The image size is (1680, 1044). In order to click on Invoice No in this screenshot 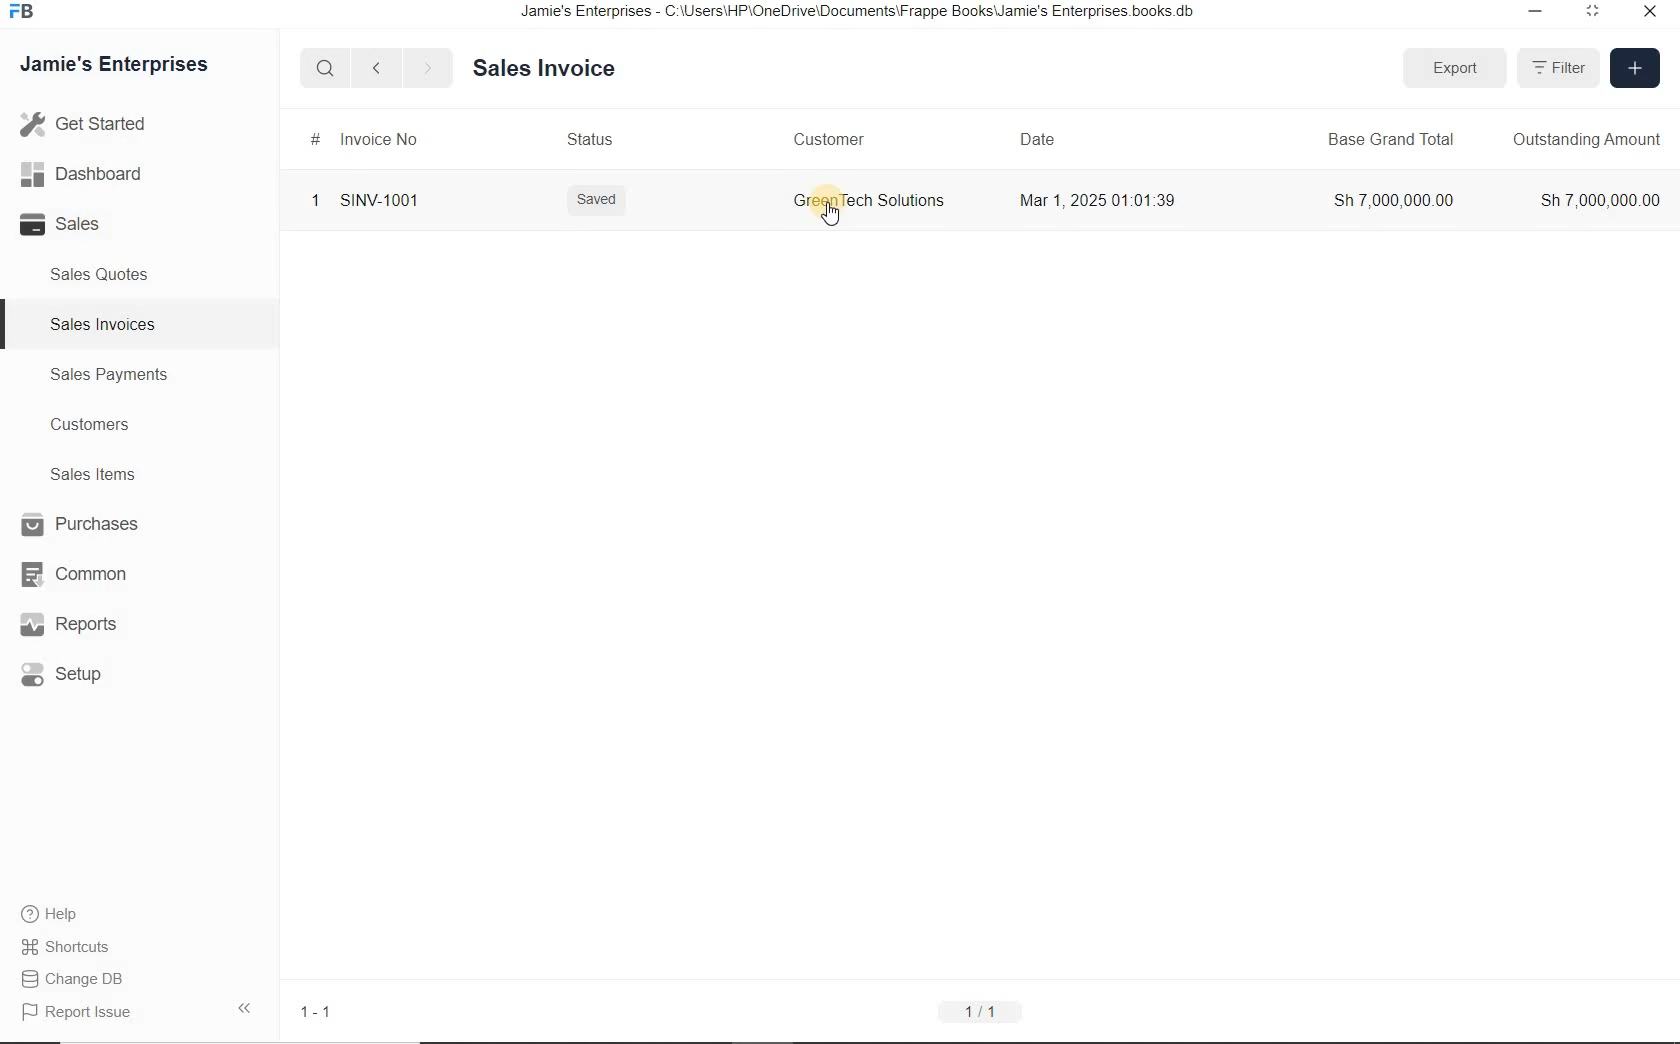, I will do `click(363, 140)`.